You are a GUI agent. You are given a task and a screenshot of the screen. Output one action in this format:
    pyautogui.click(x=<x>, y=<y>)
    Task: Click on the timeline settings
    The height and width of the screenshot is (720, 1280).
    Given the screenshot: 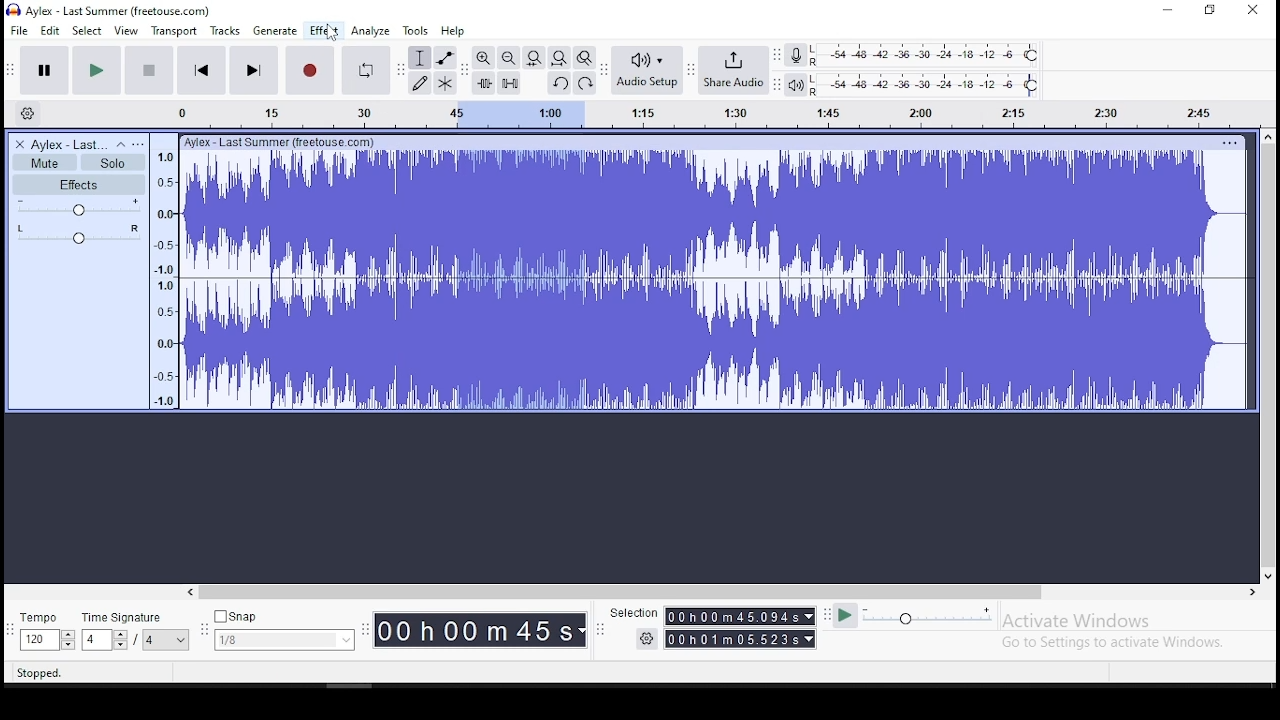 What is the action you would take?
    pyautogui.click(x=28, y=112)
    